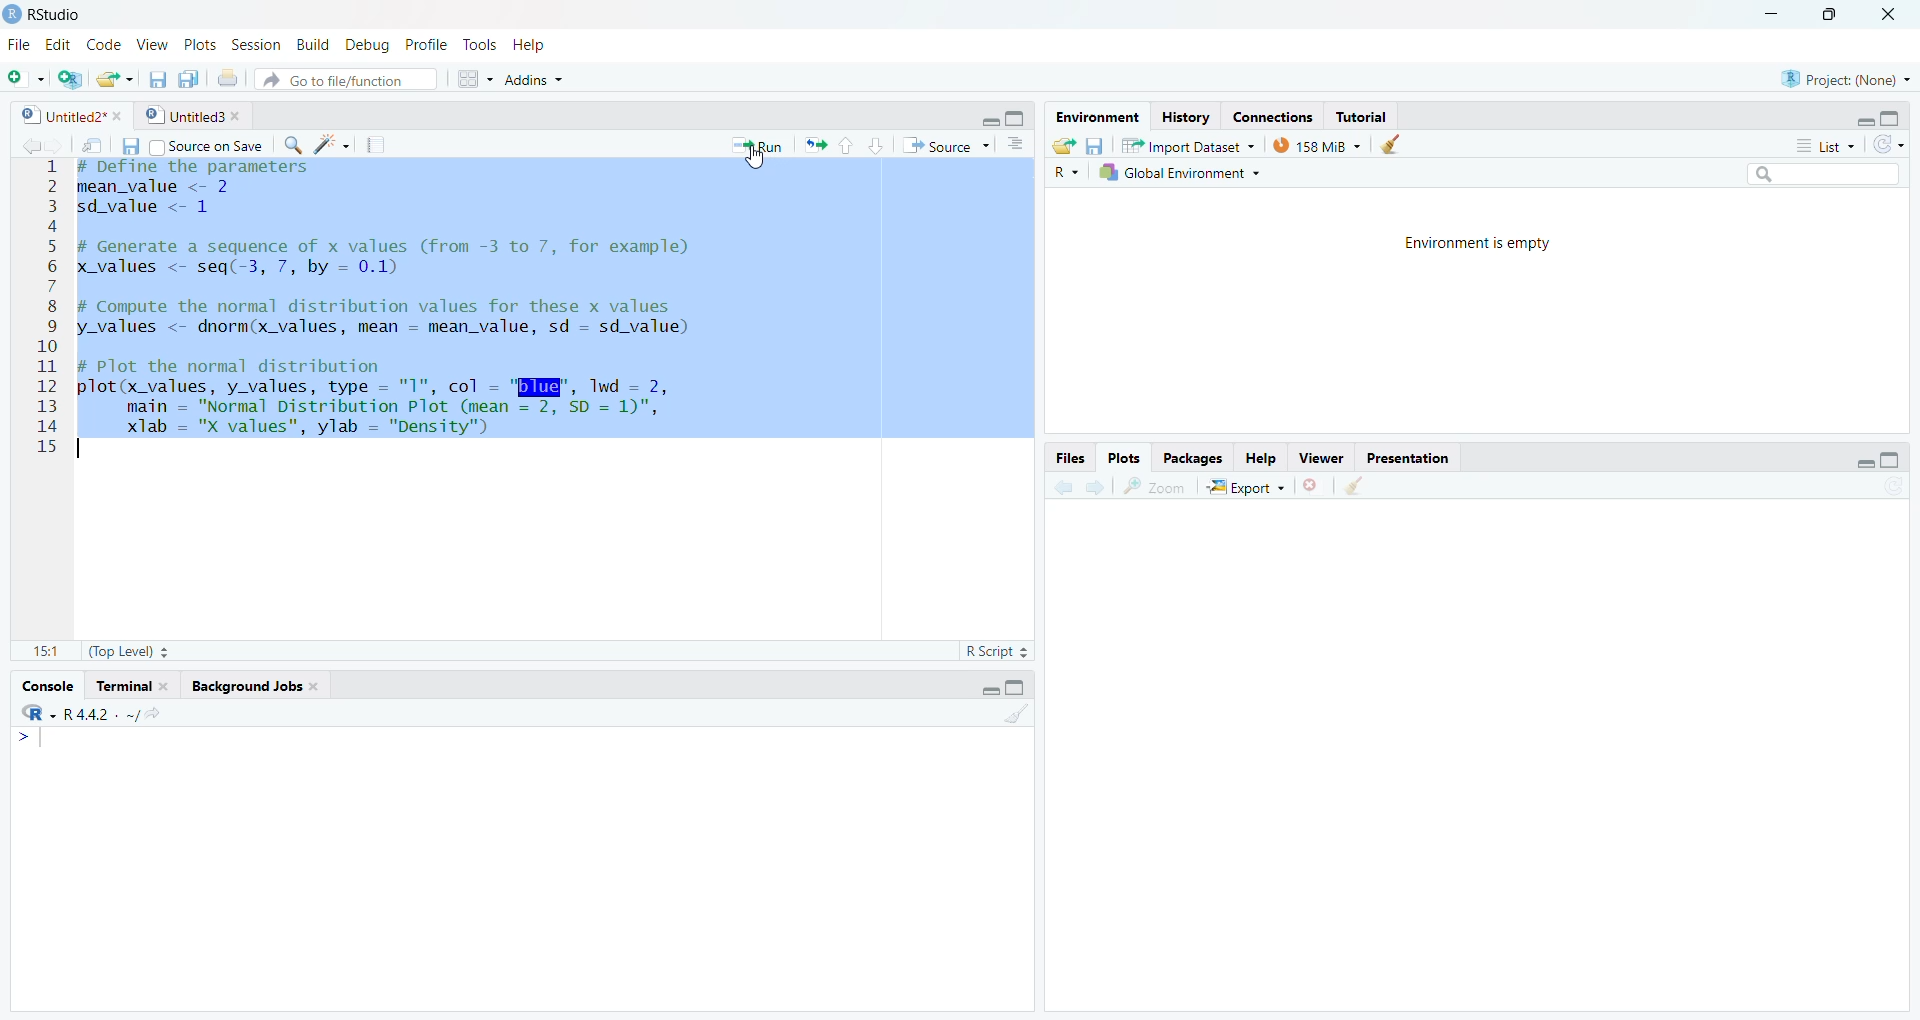  Describe the element at coordinates (1067, 170) in the screenshot. I see `R~` at that location.